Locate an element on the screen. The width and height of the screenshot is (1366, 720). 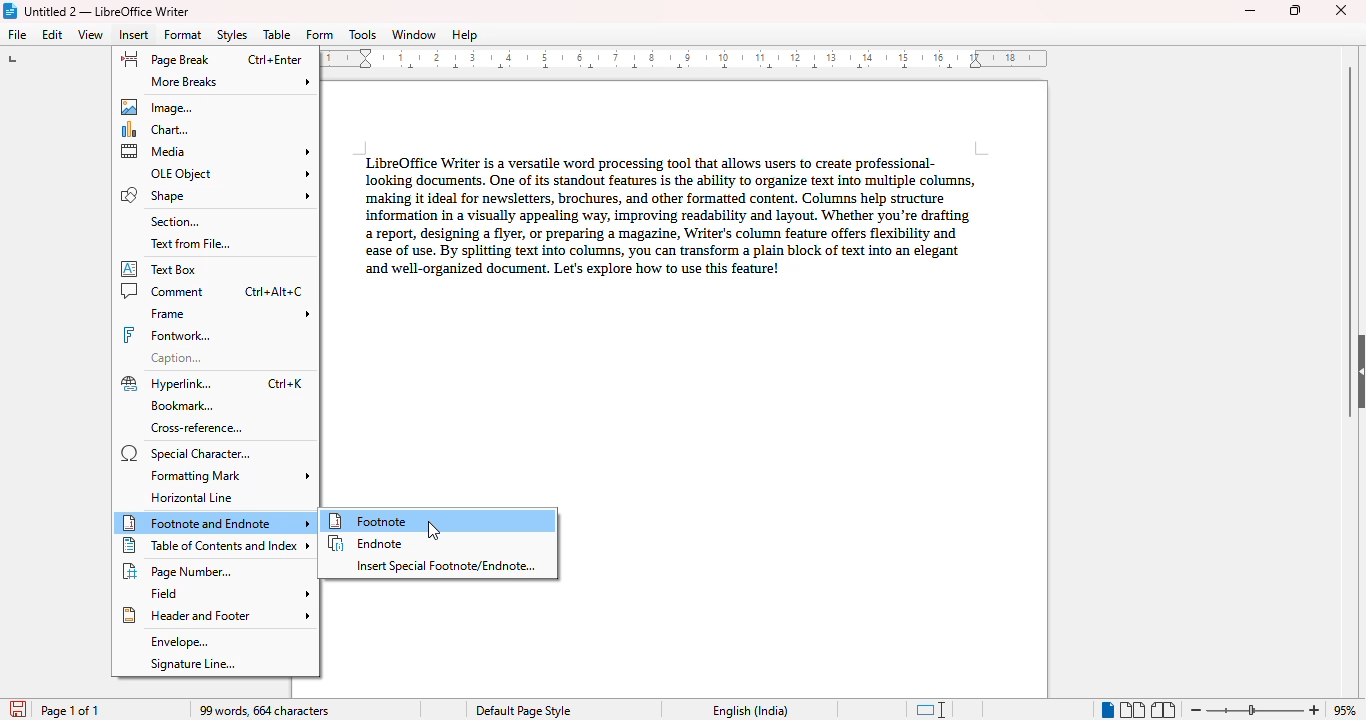
form is located at coordinates (320, 35).